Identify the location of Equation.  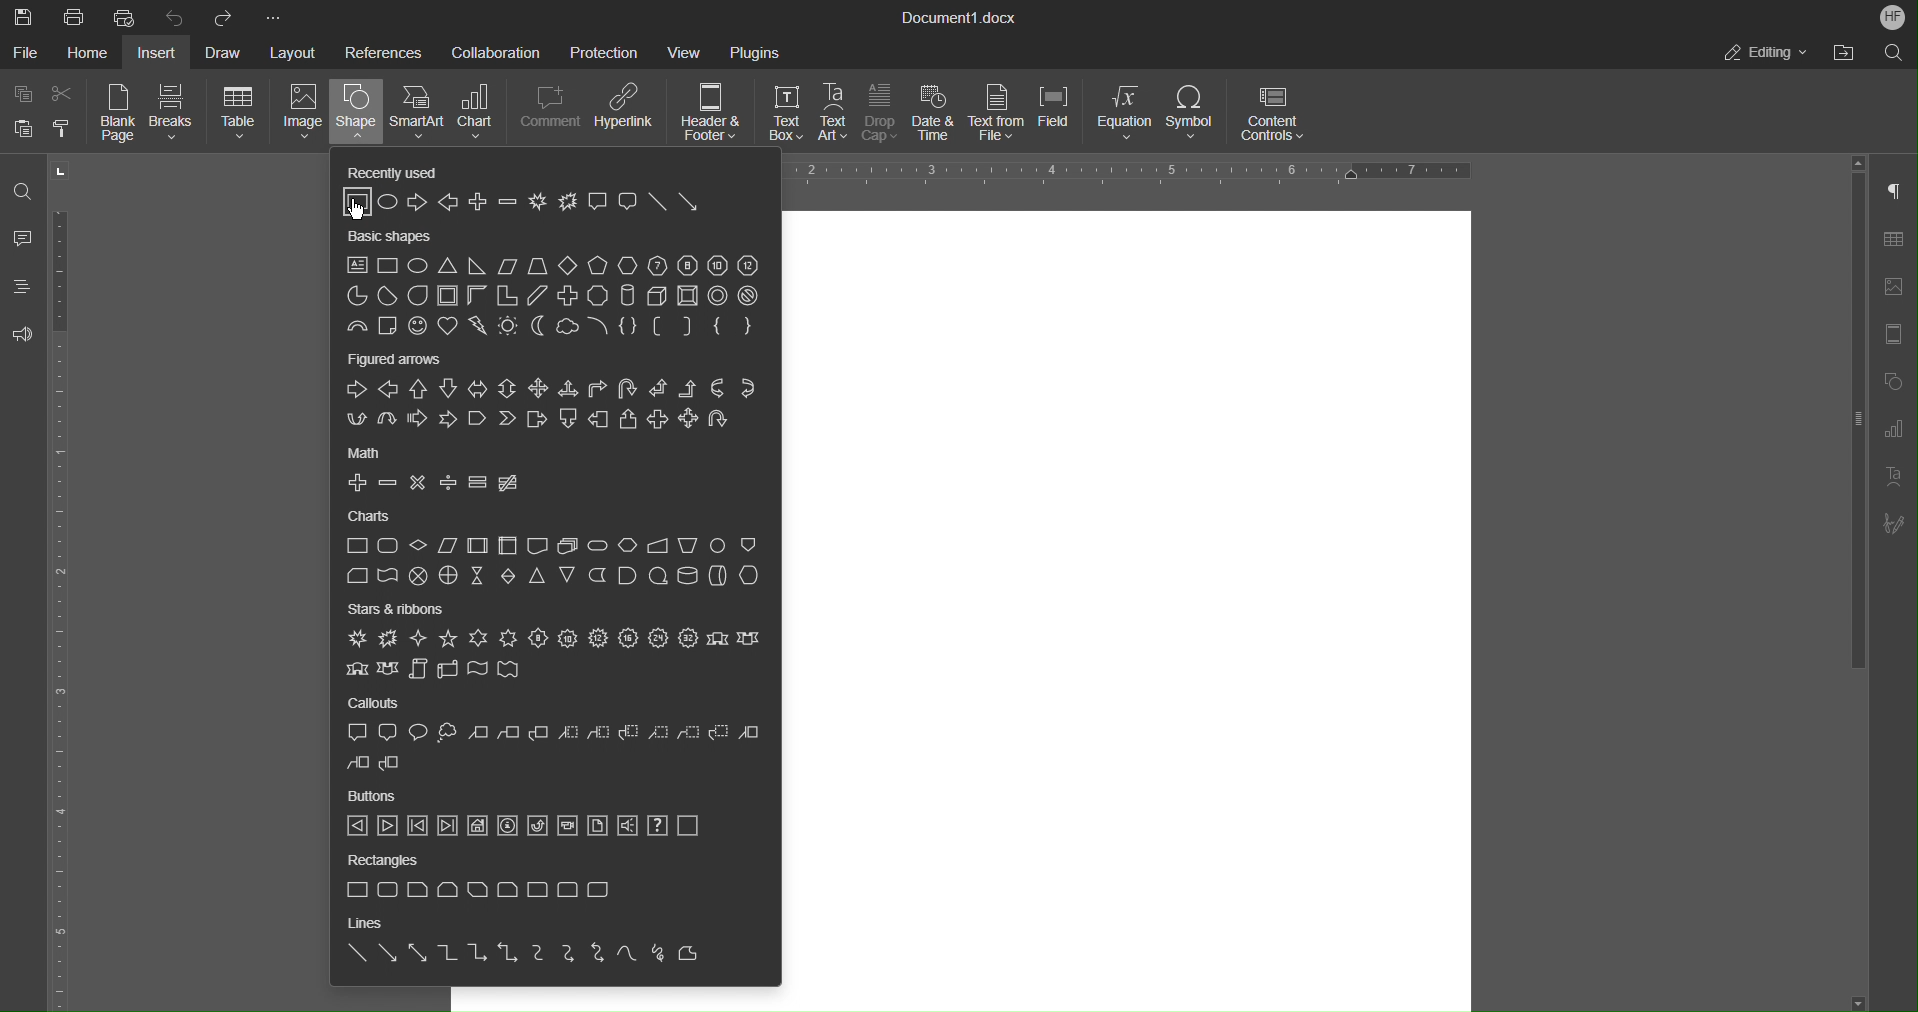
(1127, 116).